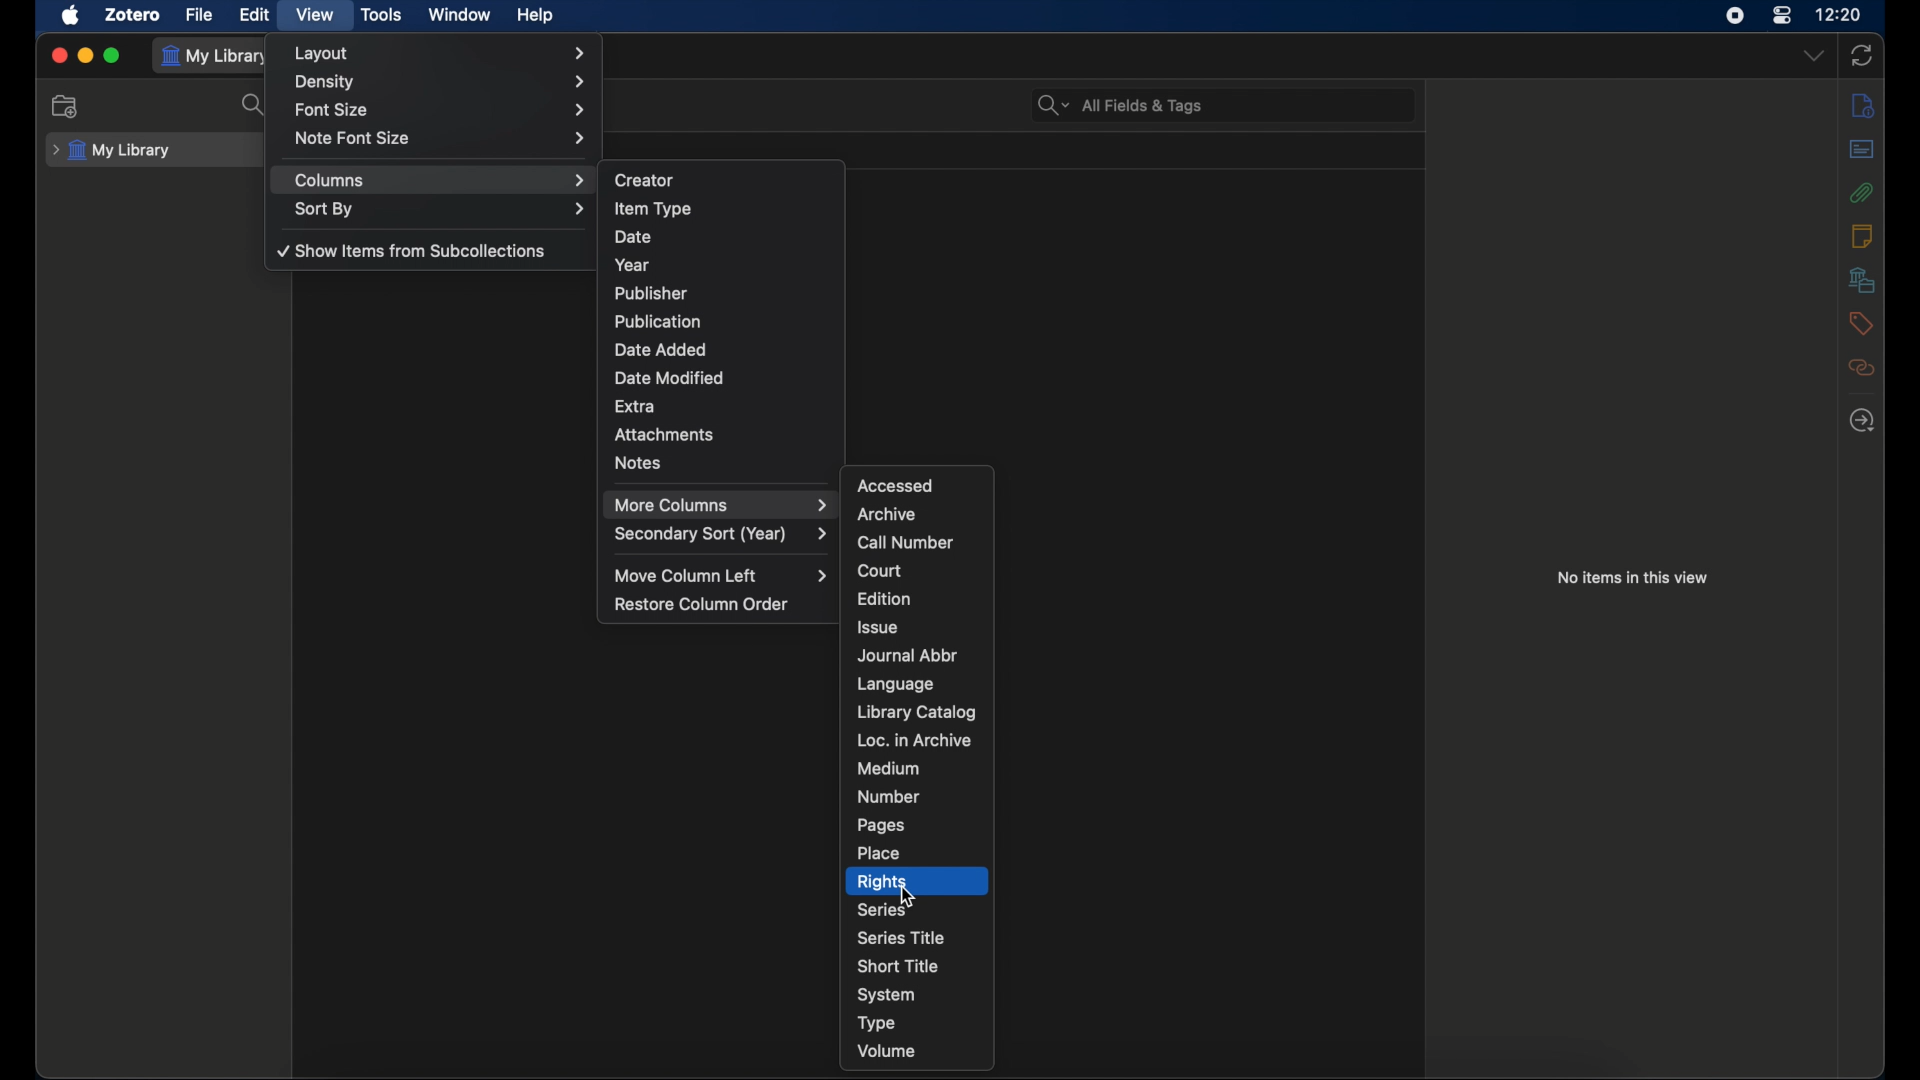 Image resolution: width=1920 pixels, height=1080 pixels. I want to click on type, so click(877, 1024).